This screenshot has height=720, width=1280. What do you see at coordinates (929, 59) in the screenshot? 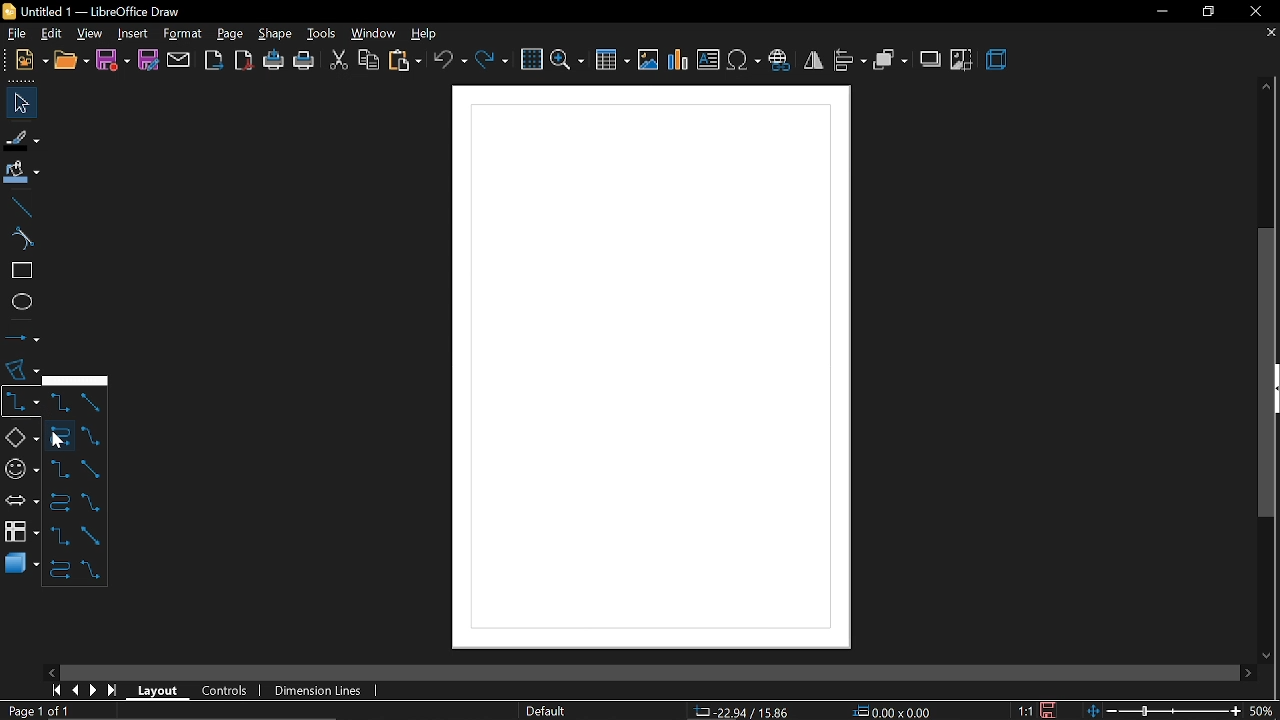
I see `shadow` at bounding box center [929, 59].